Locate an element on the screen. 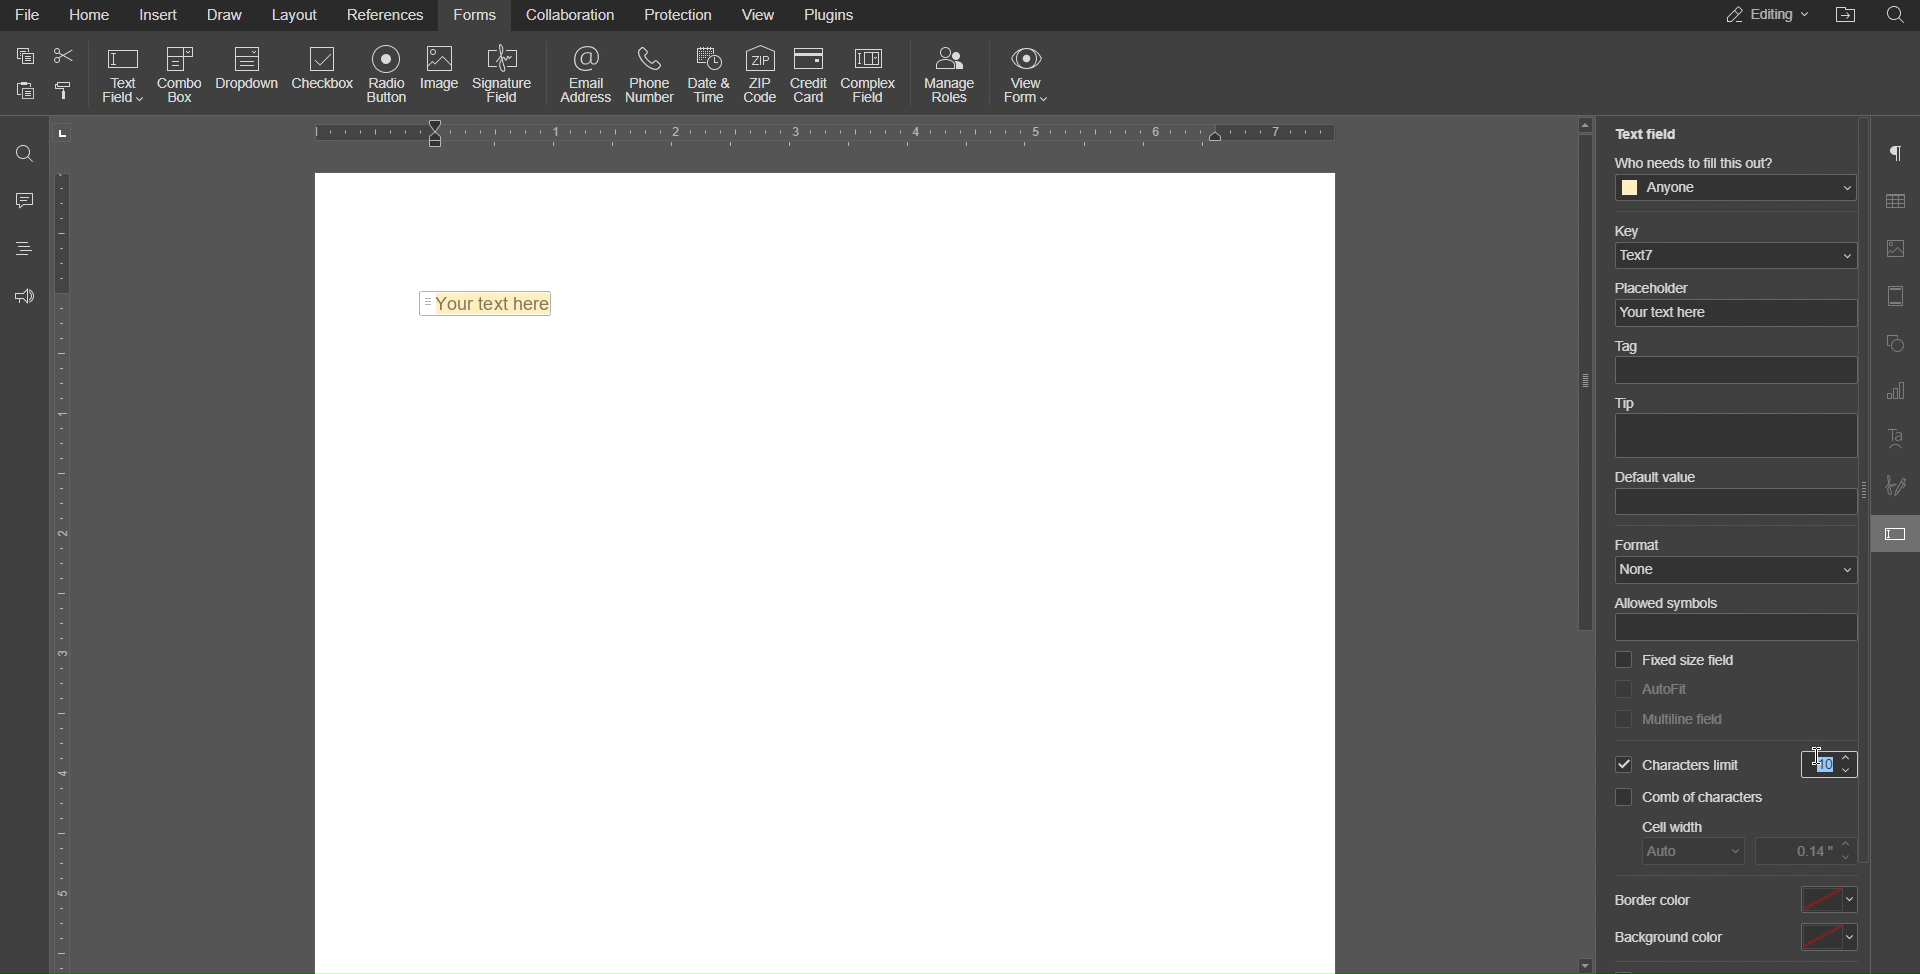 This screenshot has height=974, width=1920. field settings is located at coordinates (1897, 533).